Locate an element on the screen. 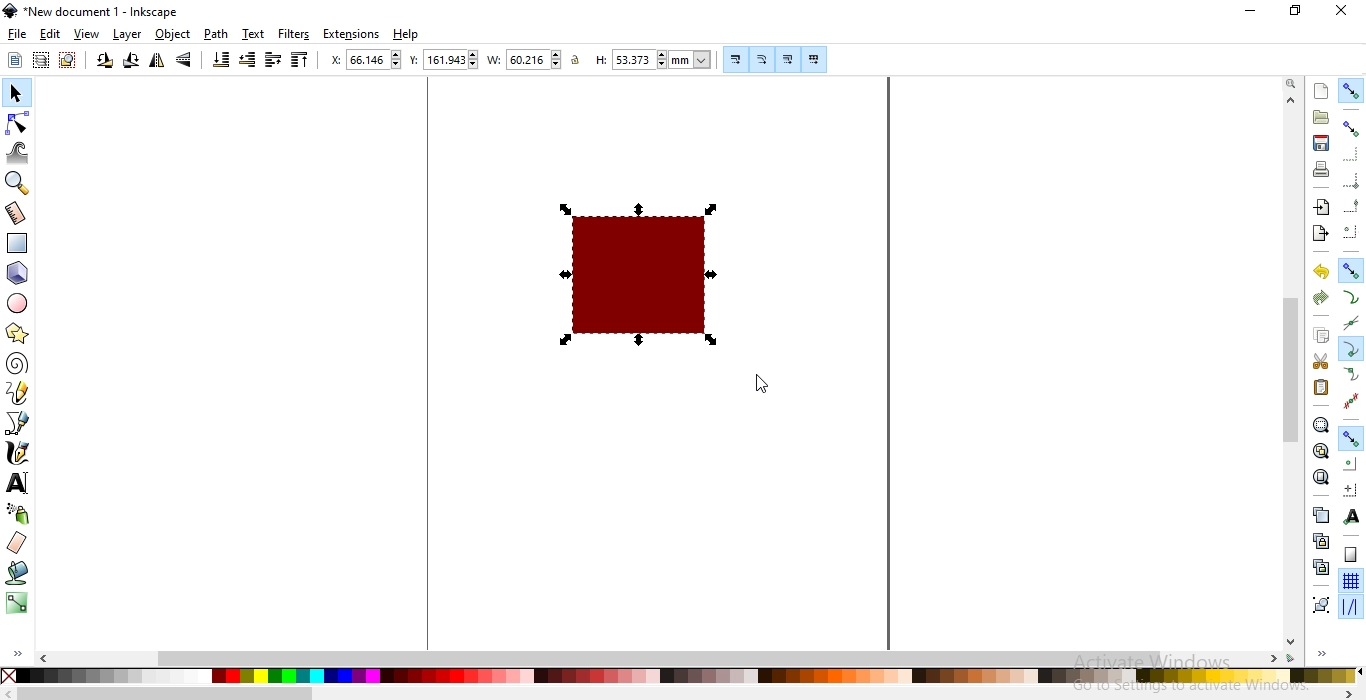  view is located at coordinates (88, 34).